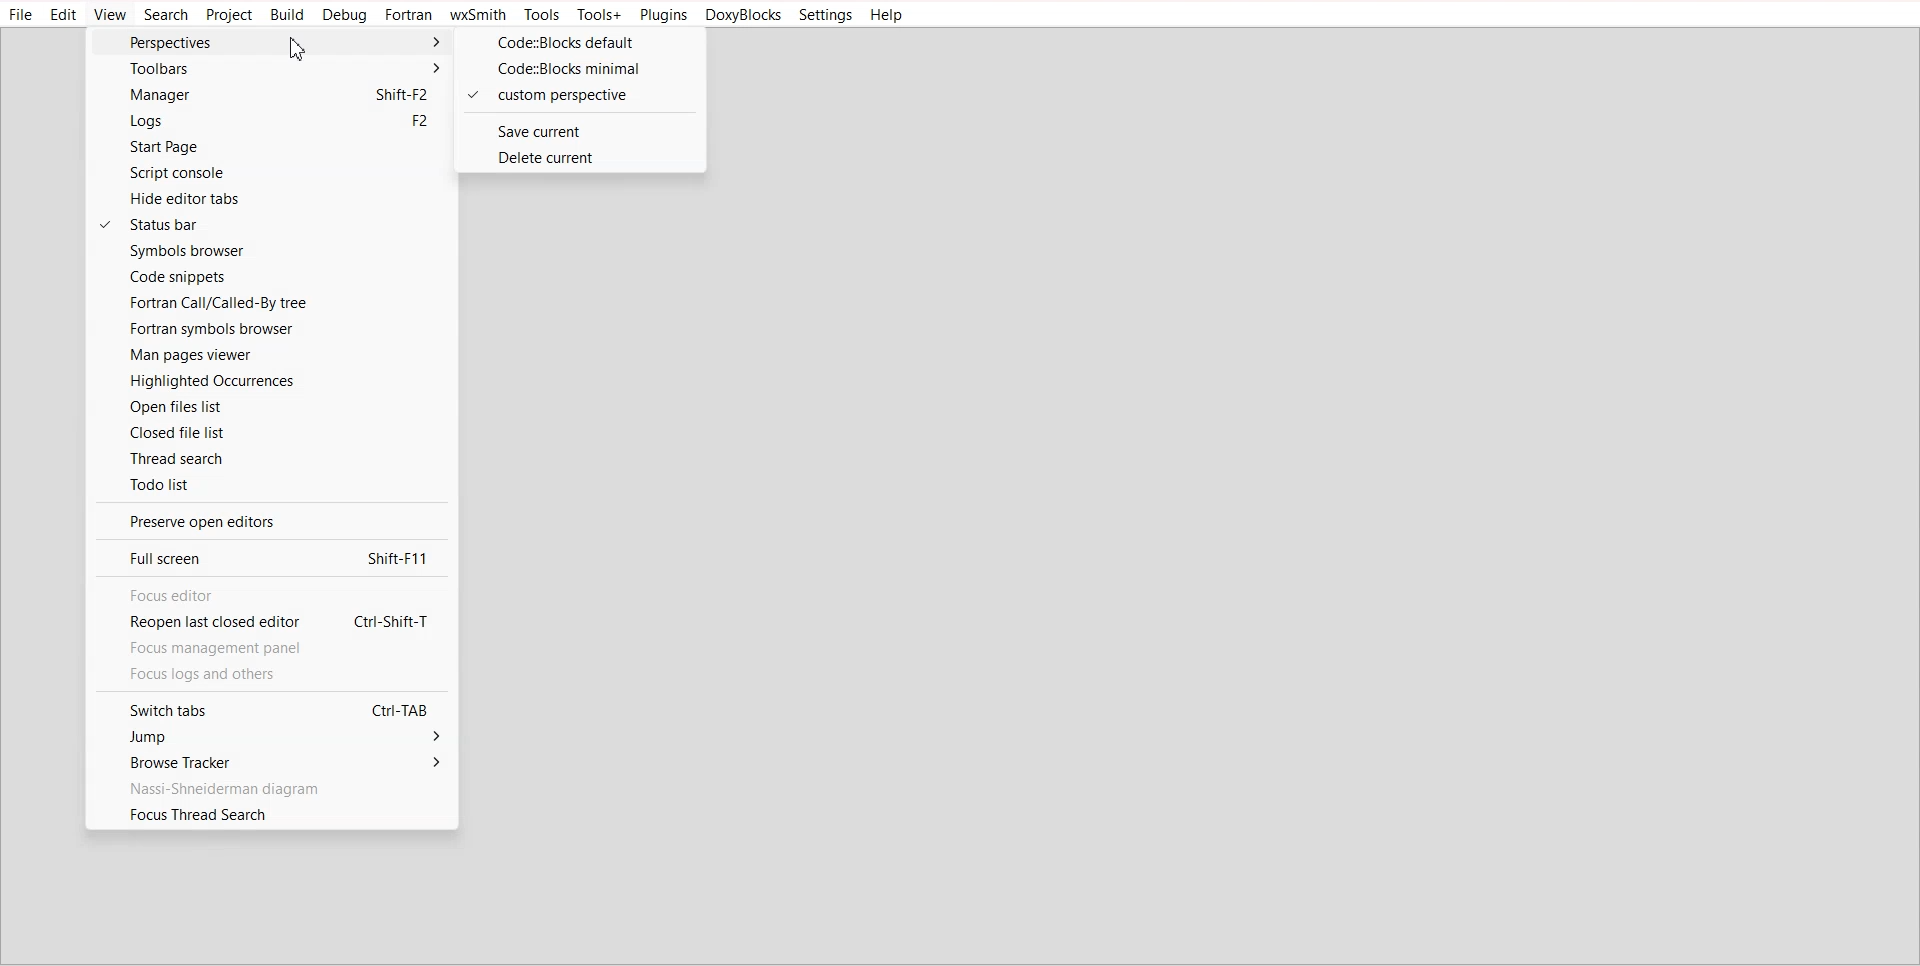  I want to click on Browse Tracker, so click(267, 762).